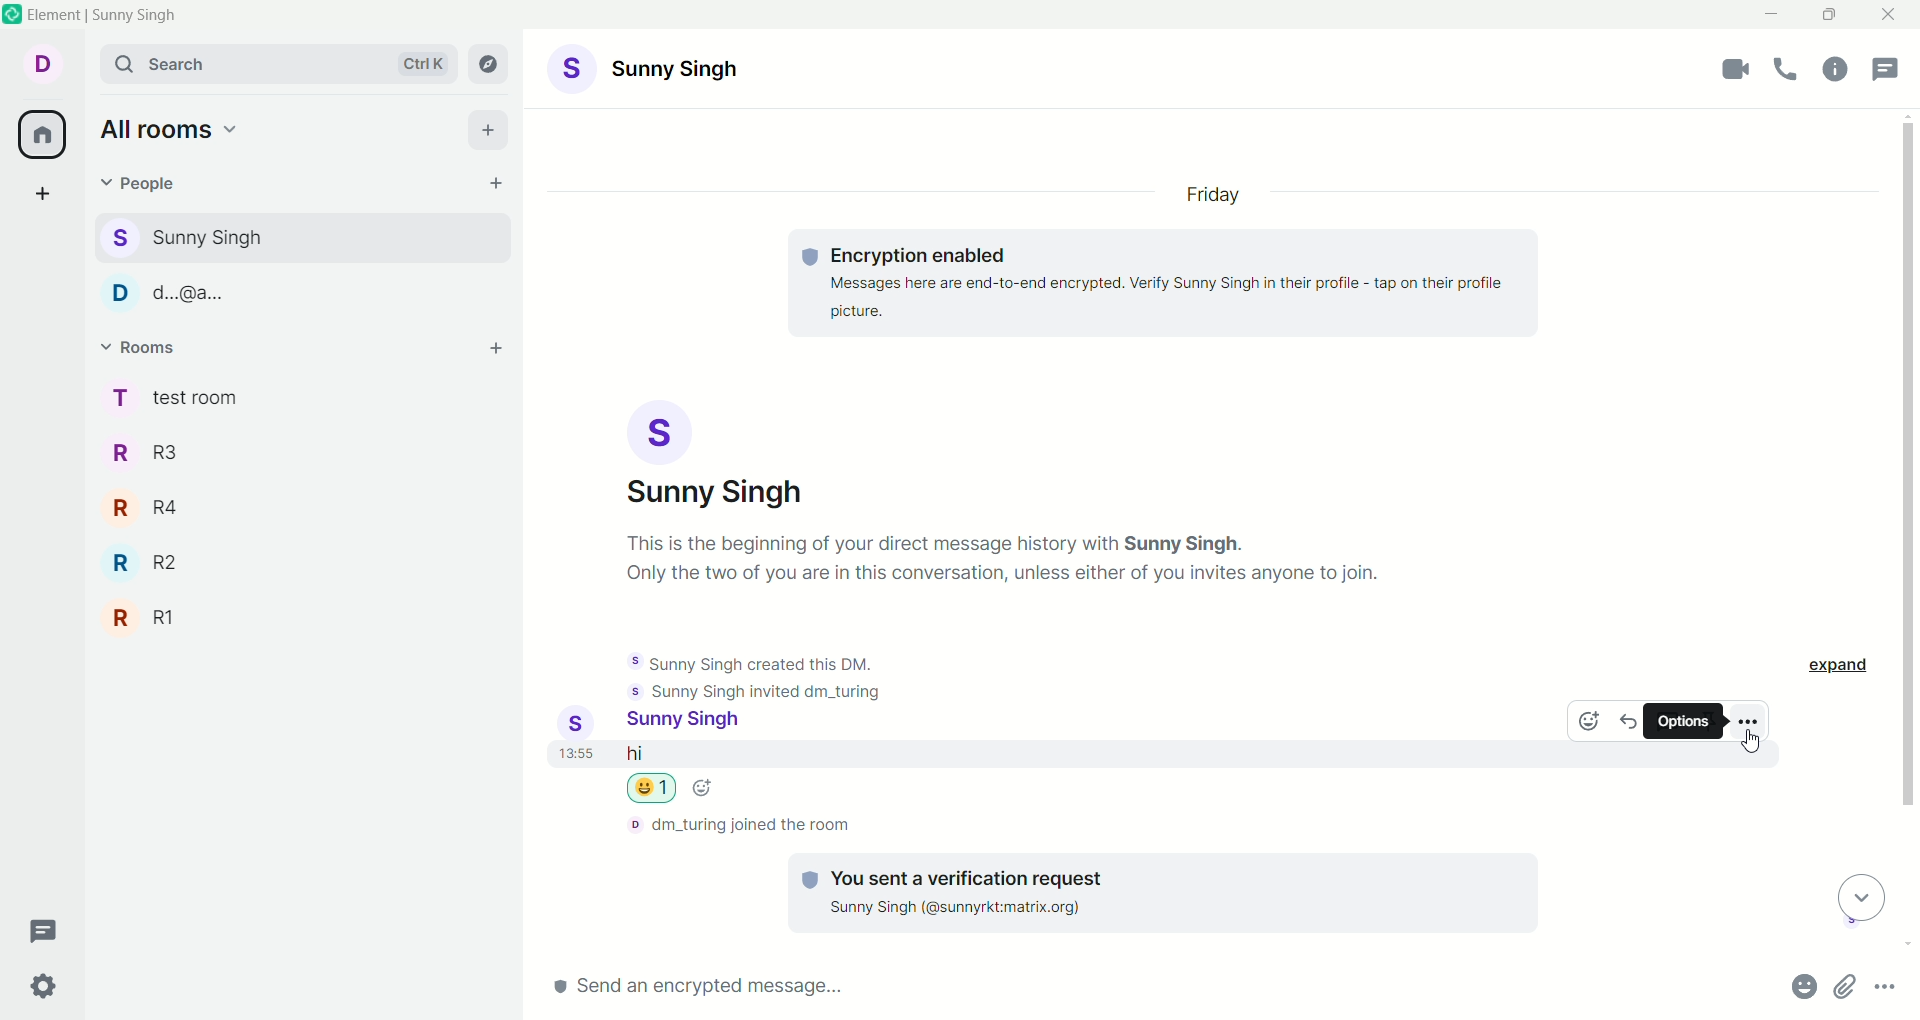  What do you see at coordinates (1891, 15) in the screenshot?
I see `close` at bounding box center [1891, 15].